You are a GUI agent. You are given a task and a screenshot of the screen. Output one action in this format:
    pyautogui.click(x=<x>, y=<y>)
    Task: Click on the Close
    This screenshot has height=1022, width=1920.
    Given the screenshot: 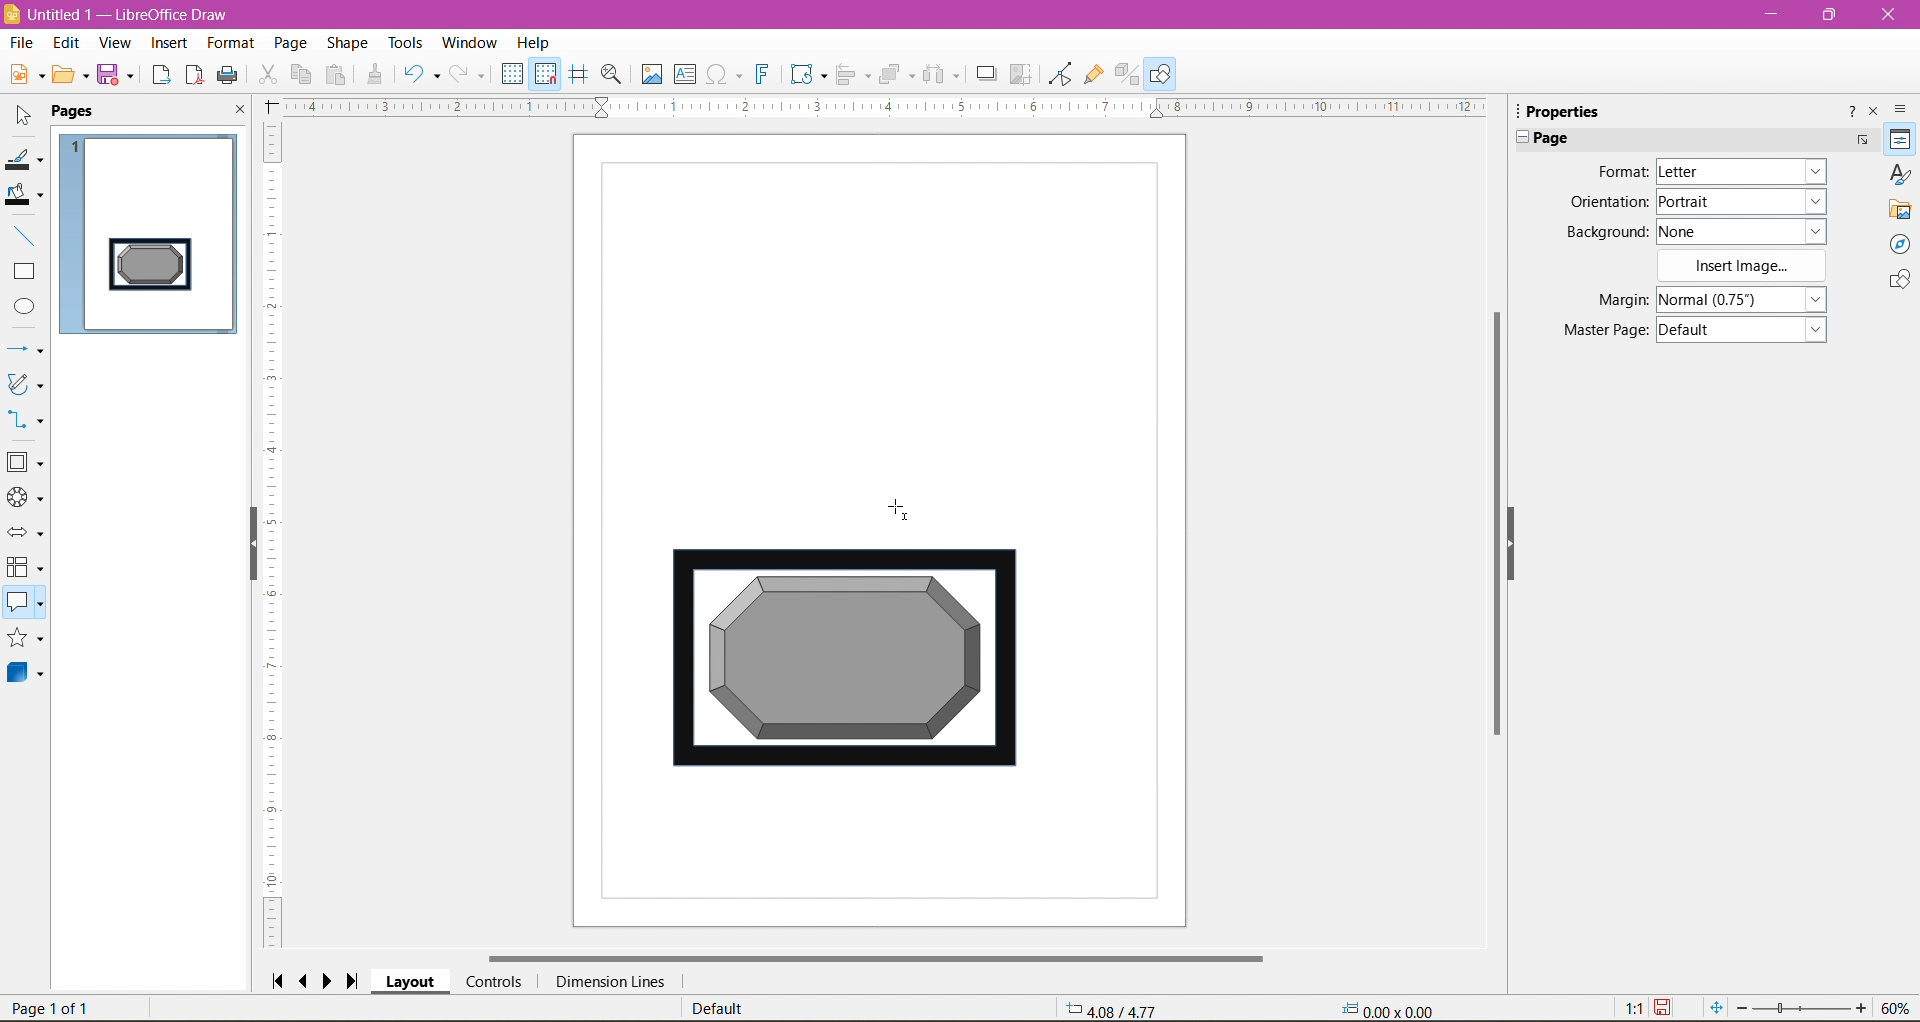 What is the action you would take?
    pyautogui.click(x=237, y=112)
    